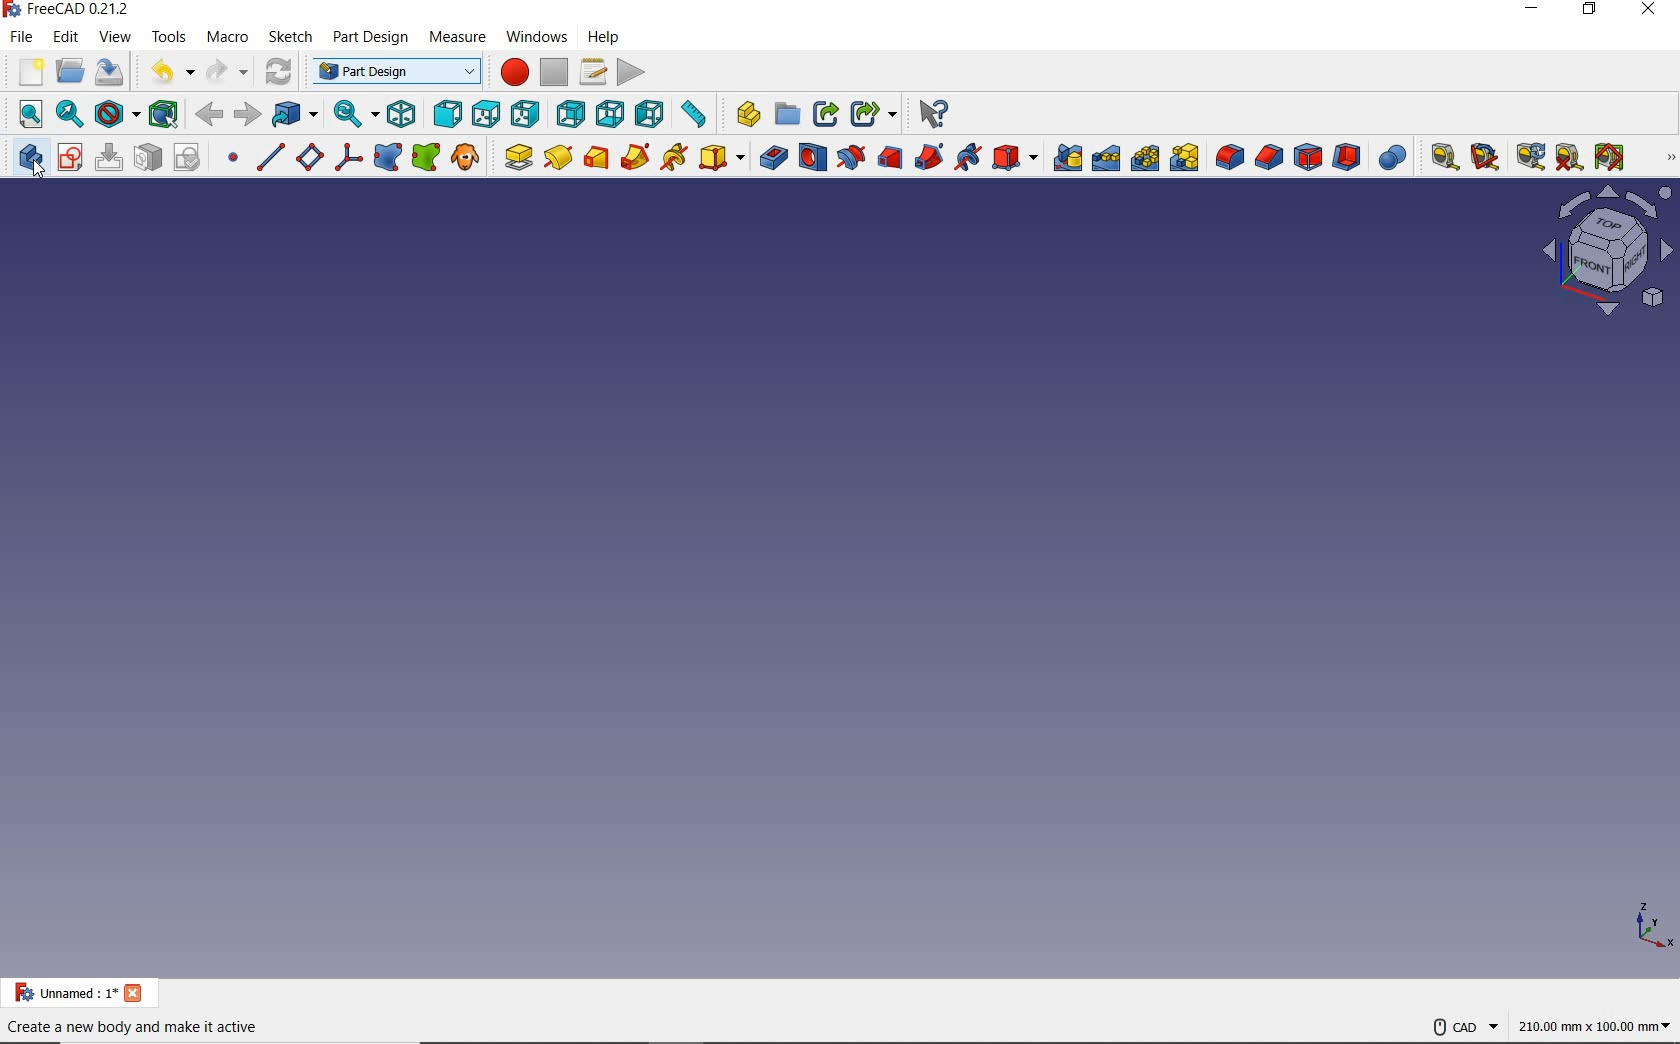 This screenshot has height=1044, width=1680. What do you see at coordinates (1597, 1025) in the screenshot?
I see `dimensions` at bounding box center [1597, 1025].